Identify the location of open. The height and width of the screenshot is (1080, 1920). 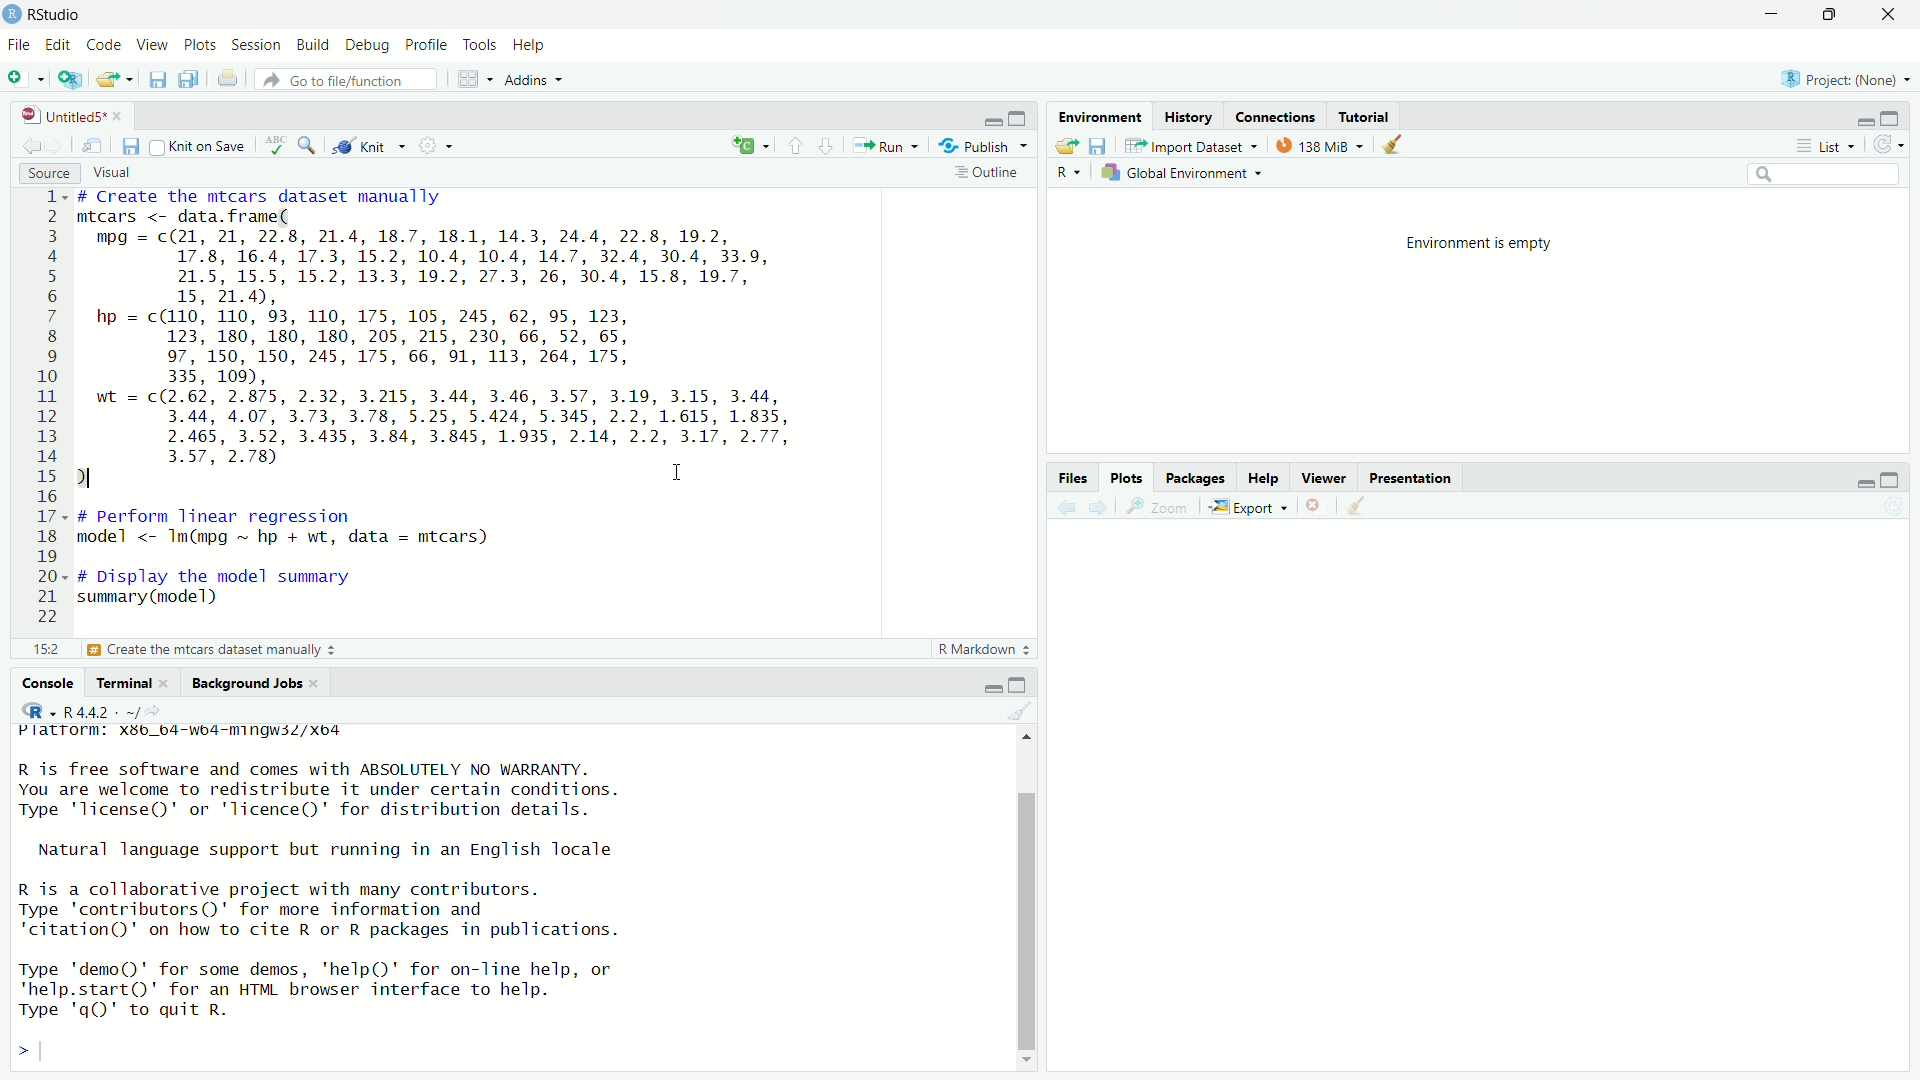
(1066, 147).